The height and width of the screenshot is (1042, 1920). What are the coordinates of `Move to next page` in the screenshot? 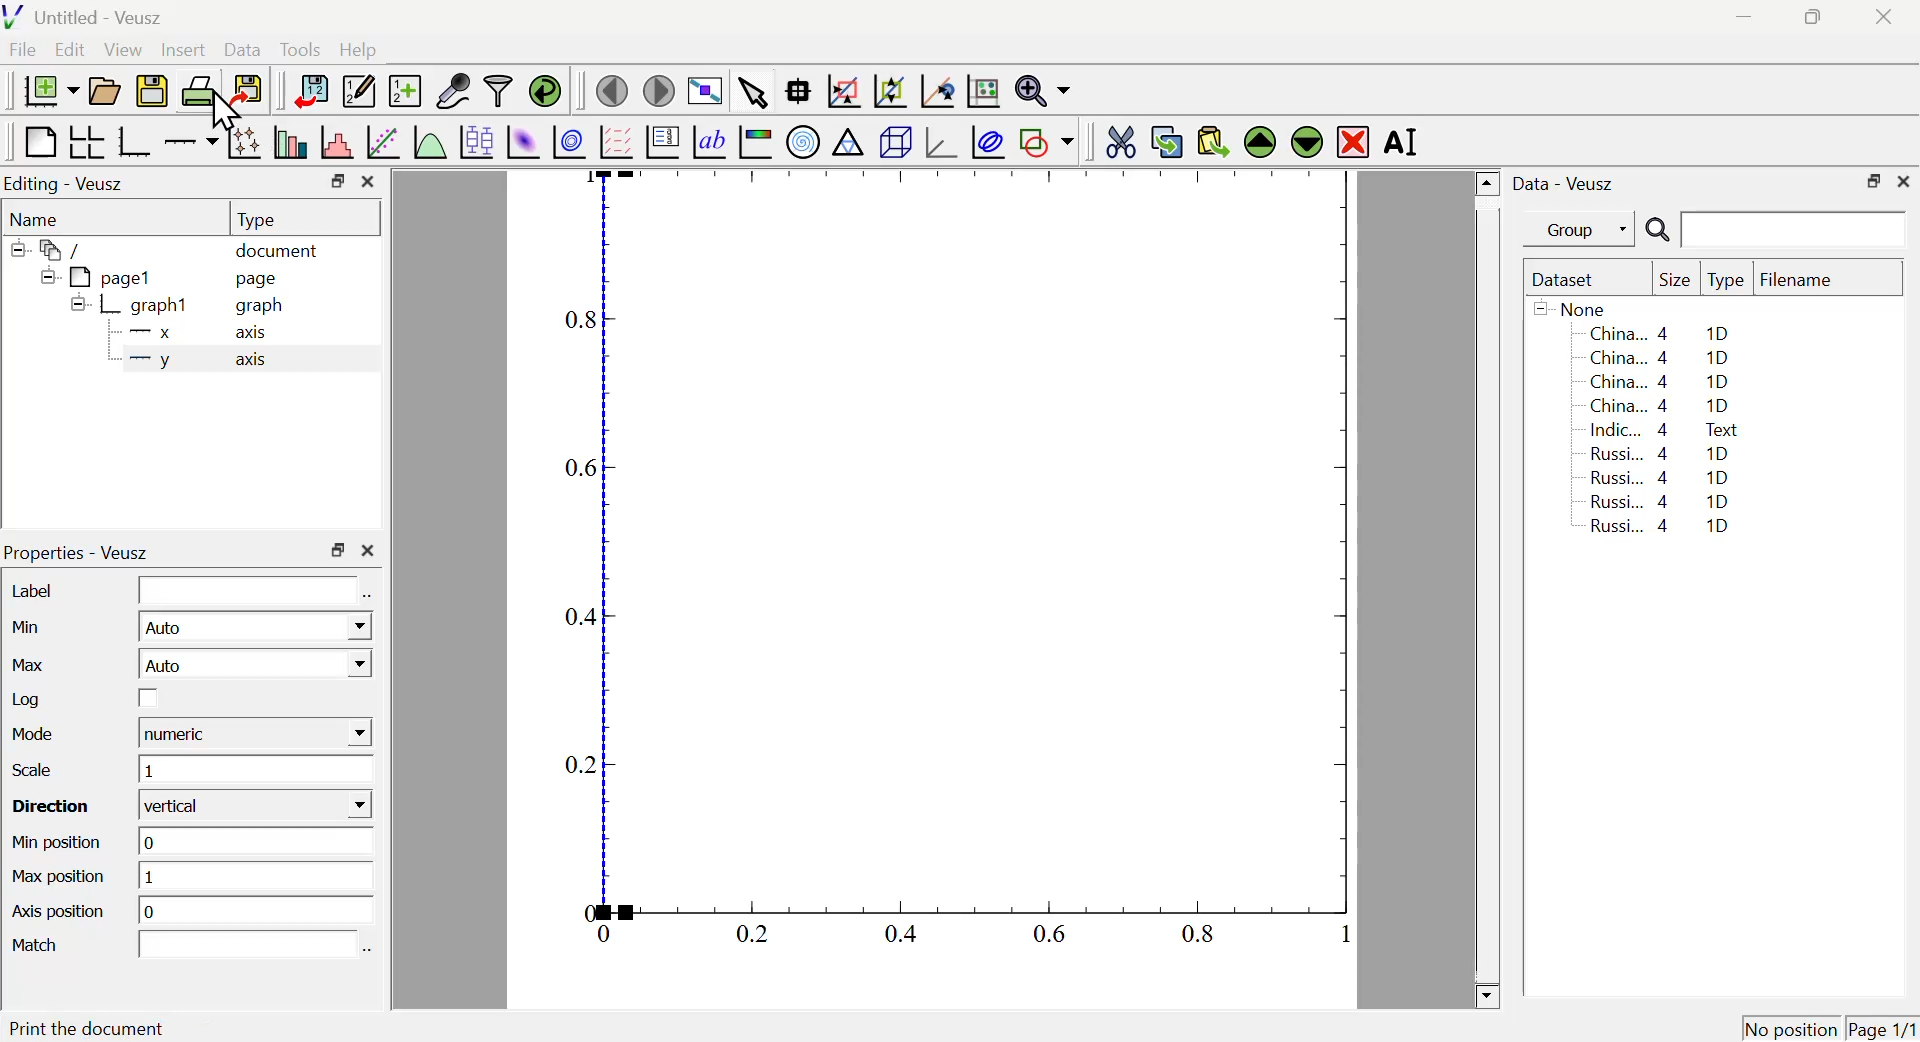 It's located at (660, 91).